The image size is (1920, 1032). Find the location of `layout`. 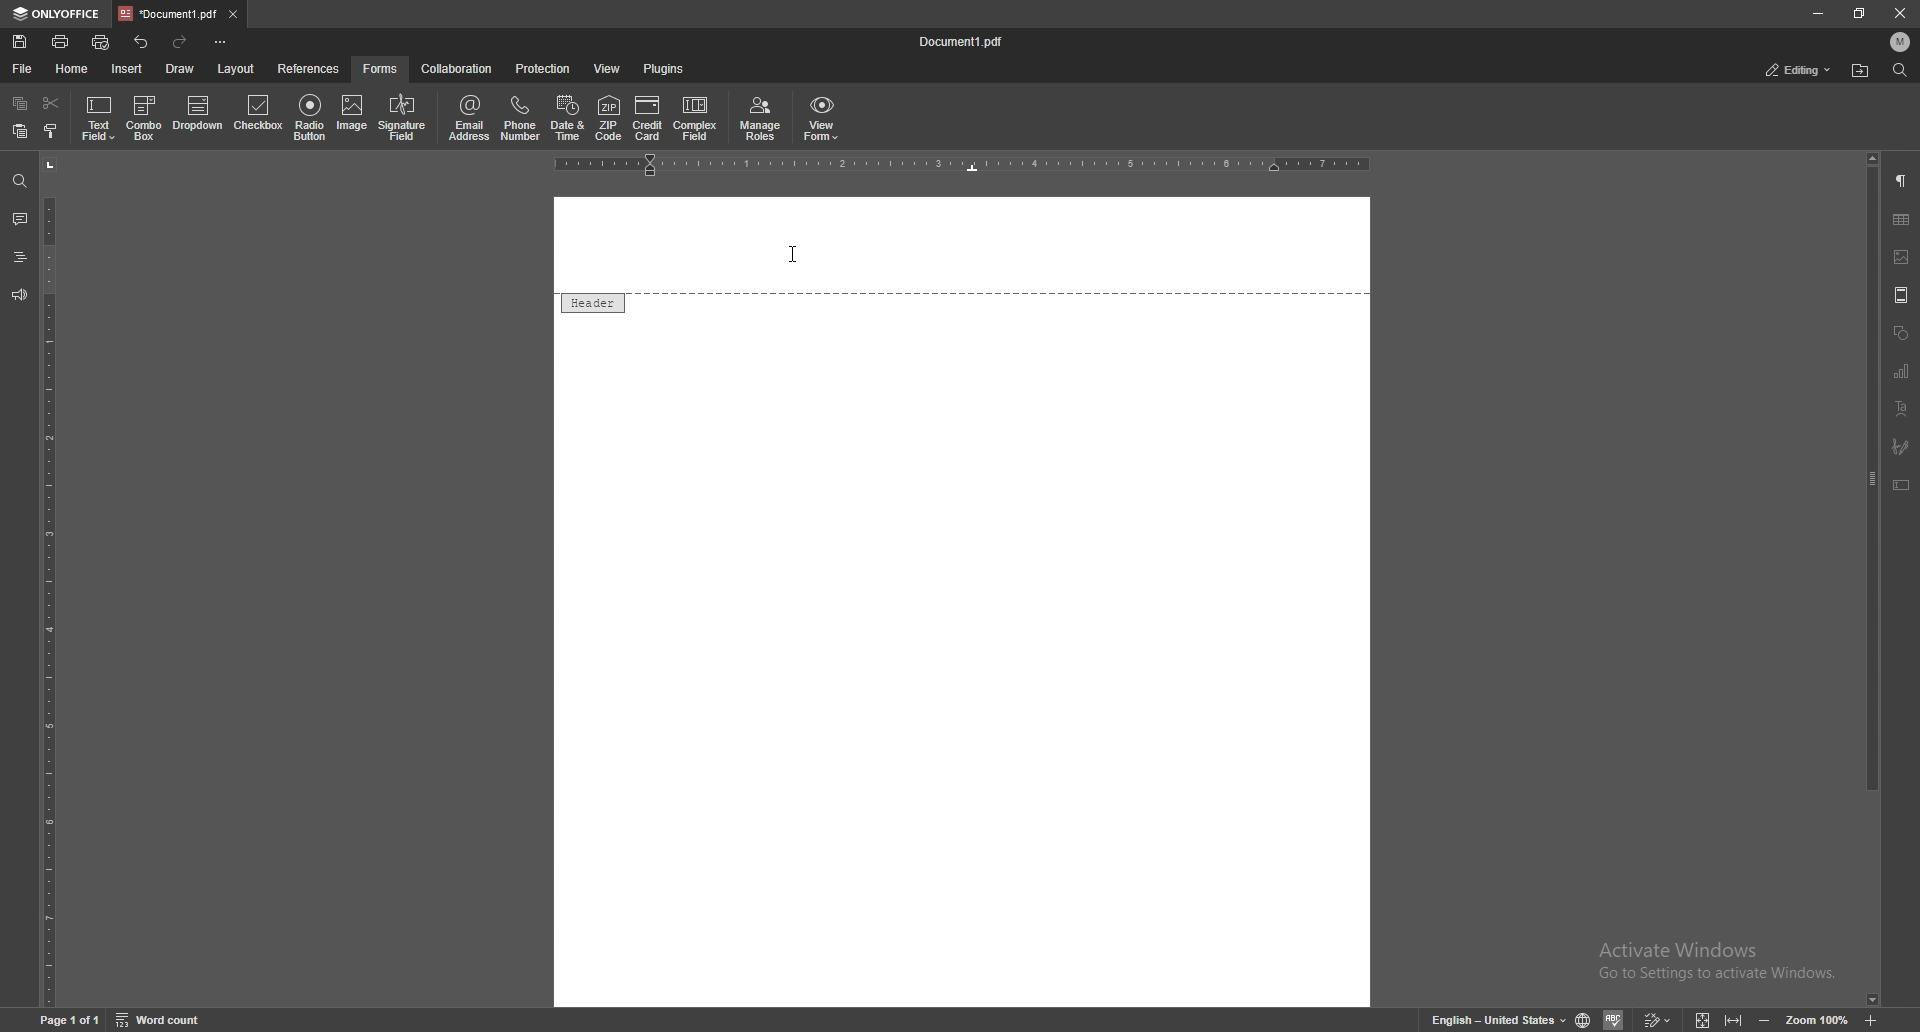

layout is located at coordinates (238, 68).